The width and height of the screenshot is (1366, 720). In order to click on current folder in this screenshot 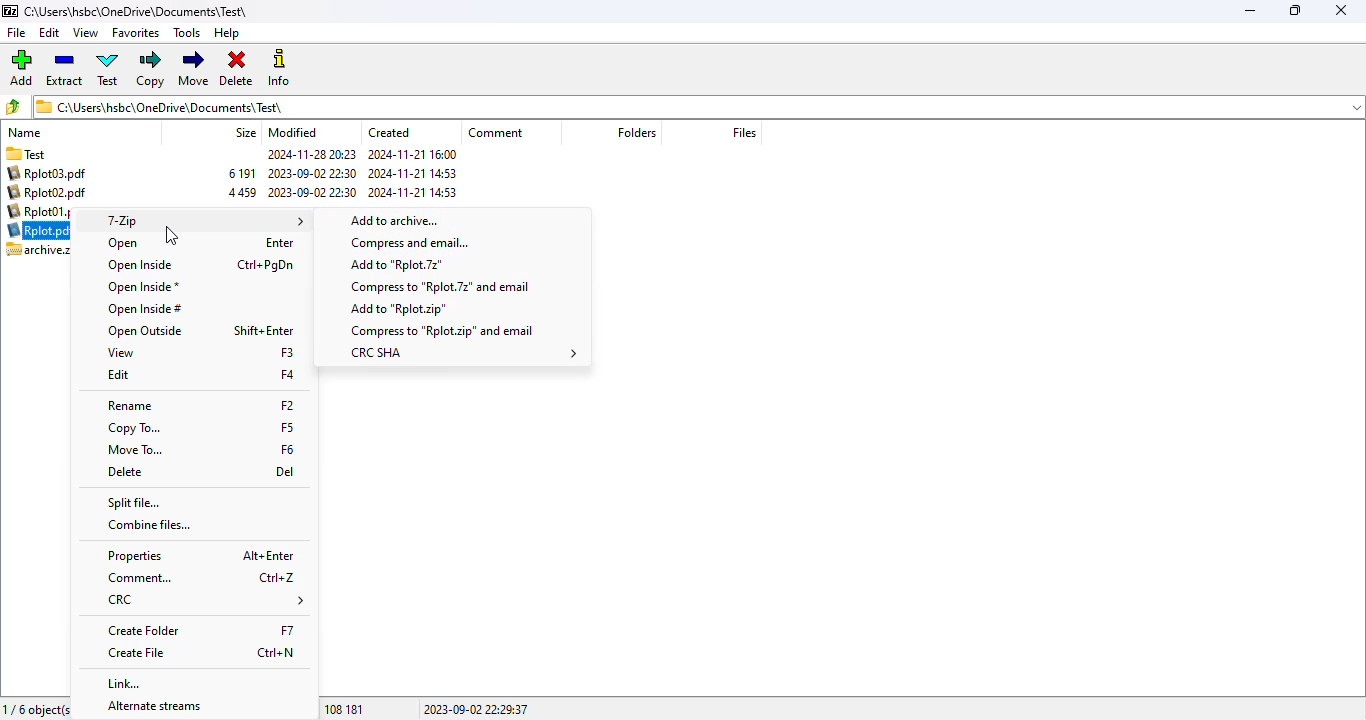, I will do `click(137, 11)`.